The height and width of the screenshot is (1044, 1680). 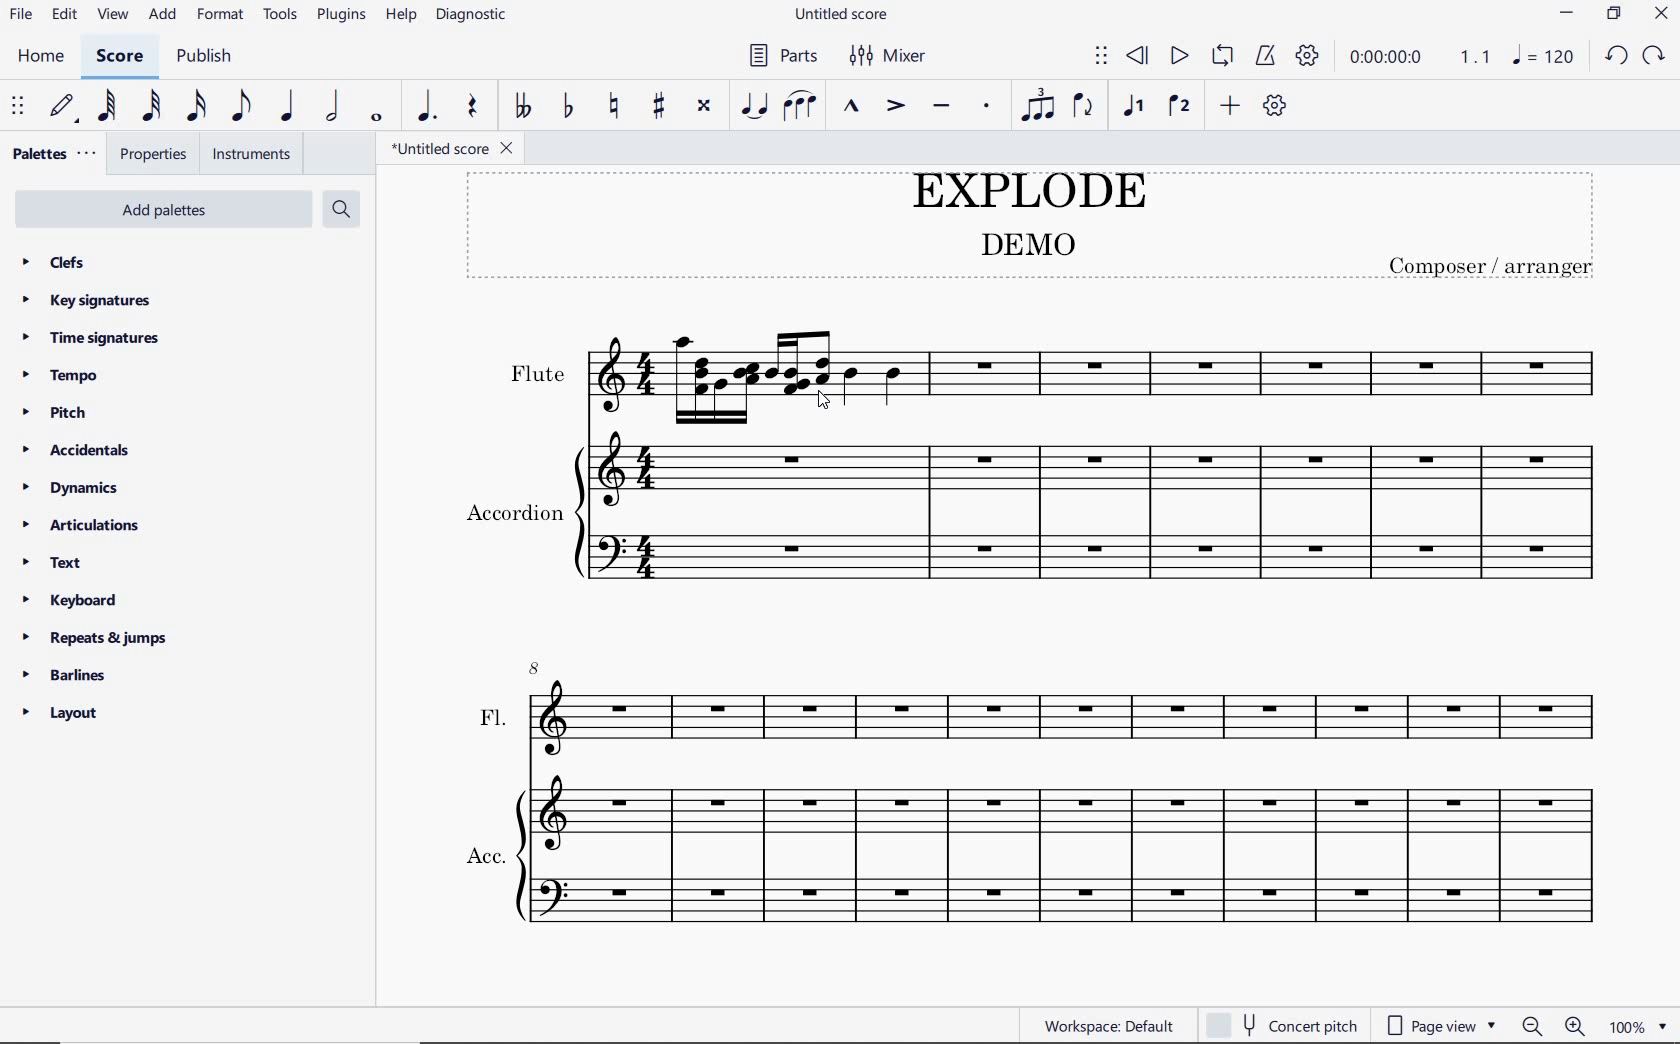 What do you see at coordinates (1554, 1024) in the screenshot?
I see `zoom out or zoom in` at bounding box center [1554, 1024].